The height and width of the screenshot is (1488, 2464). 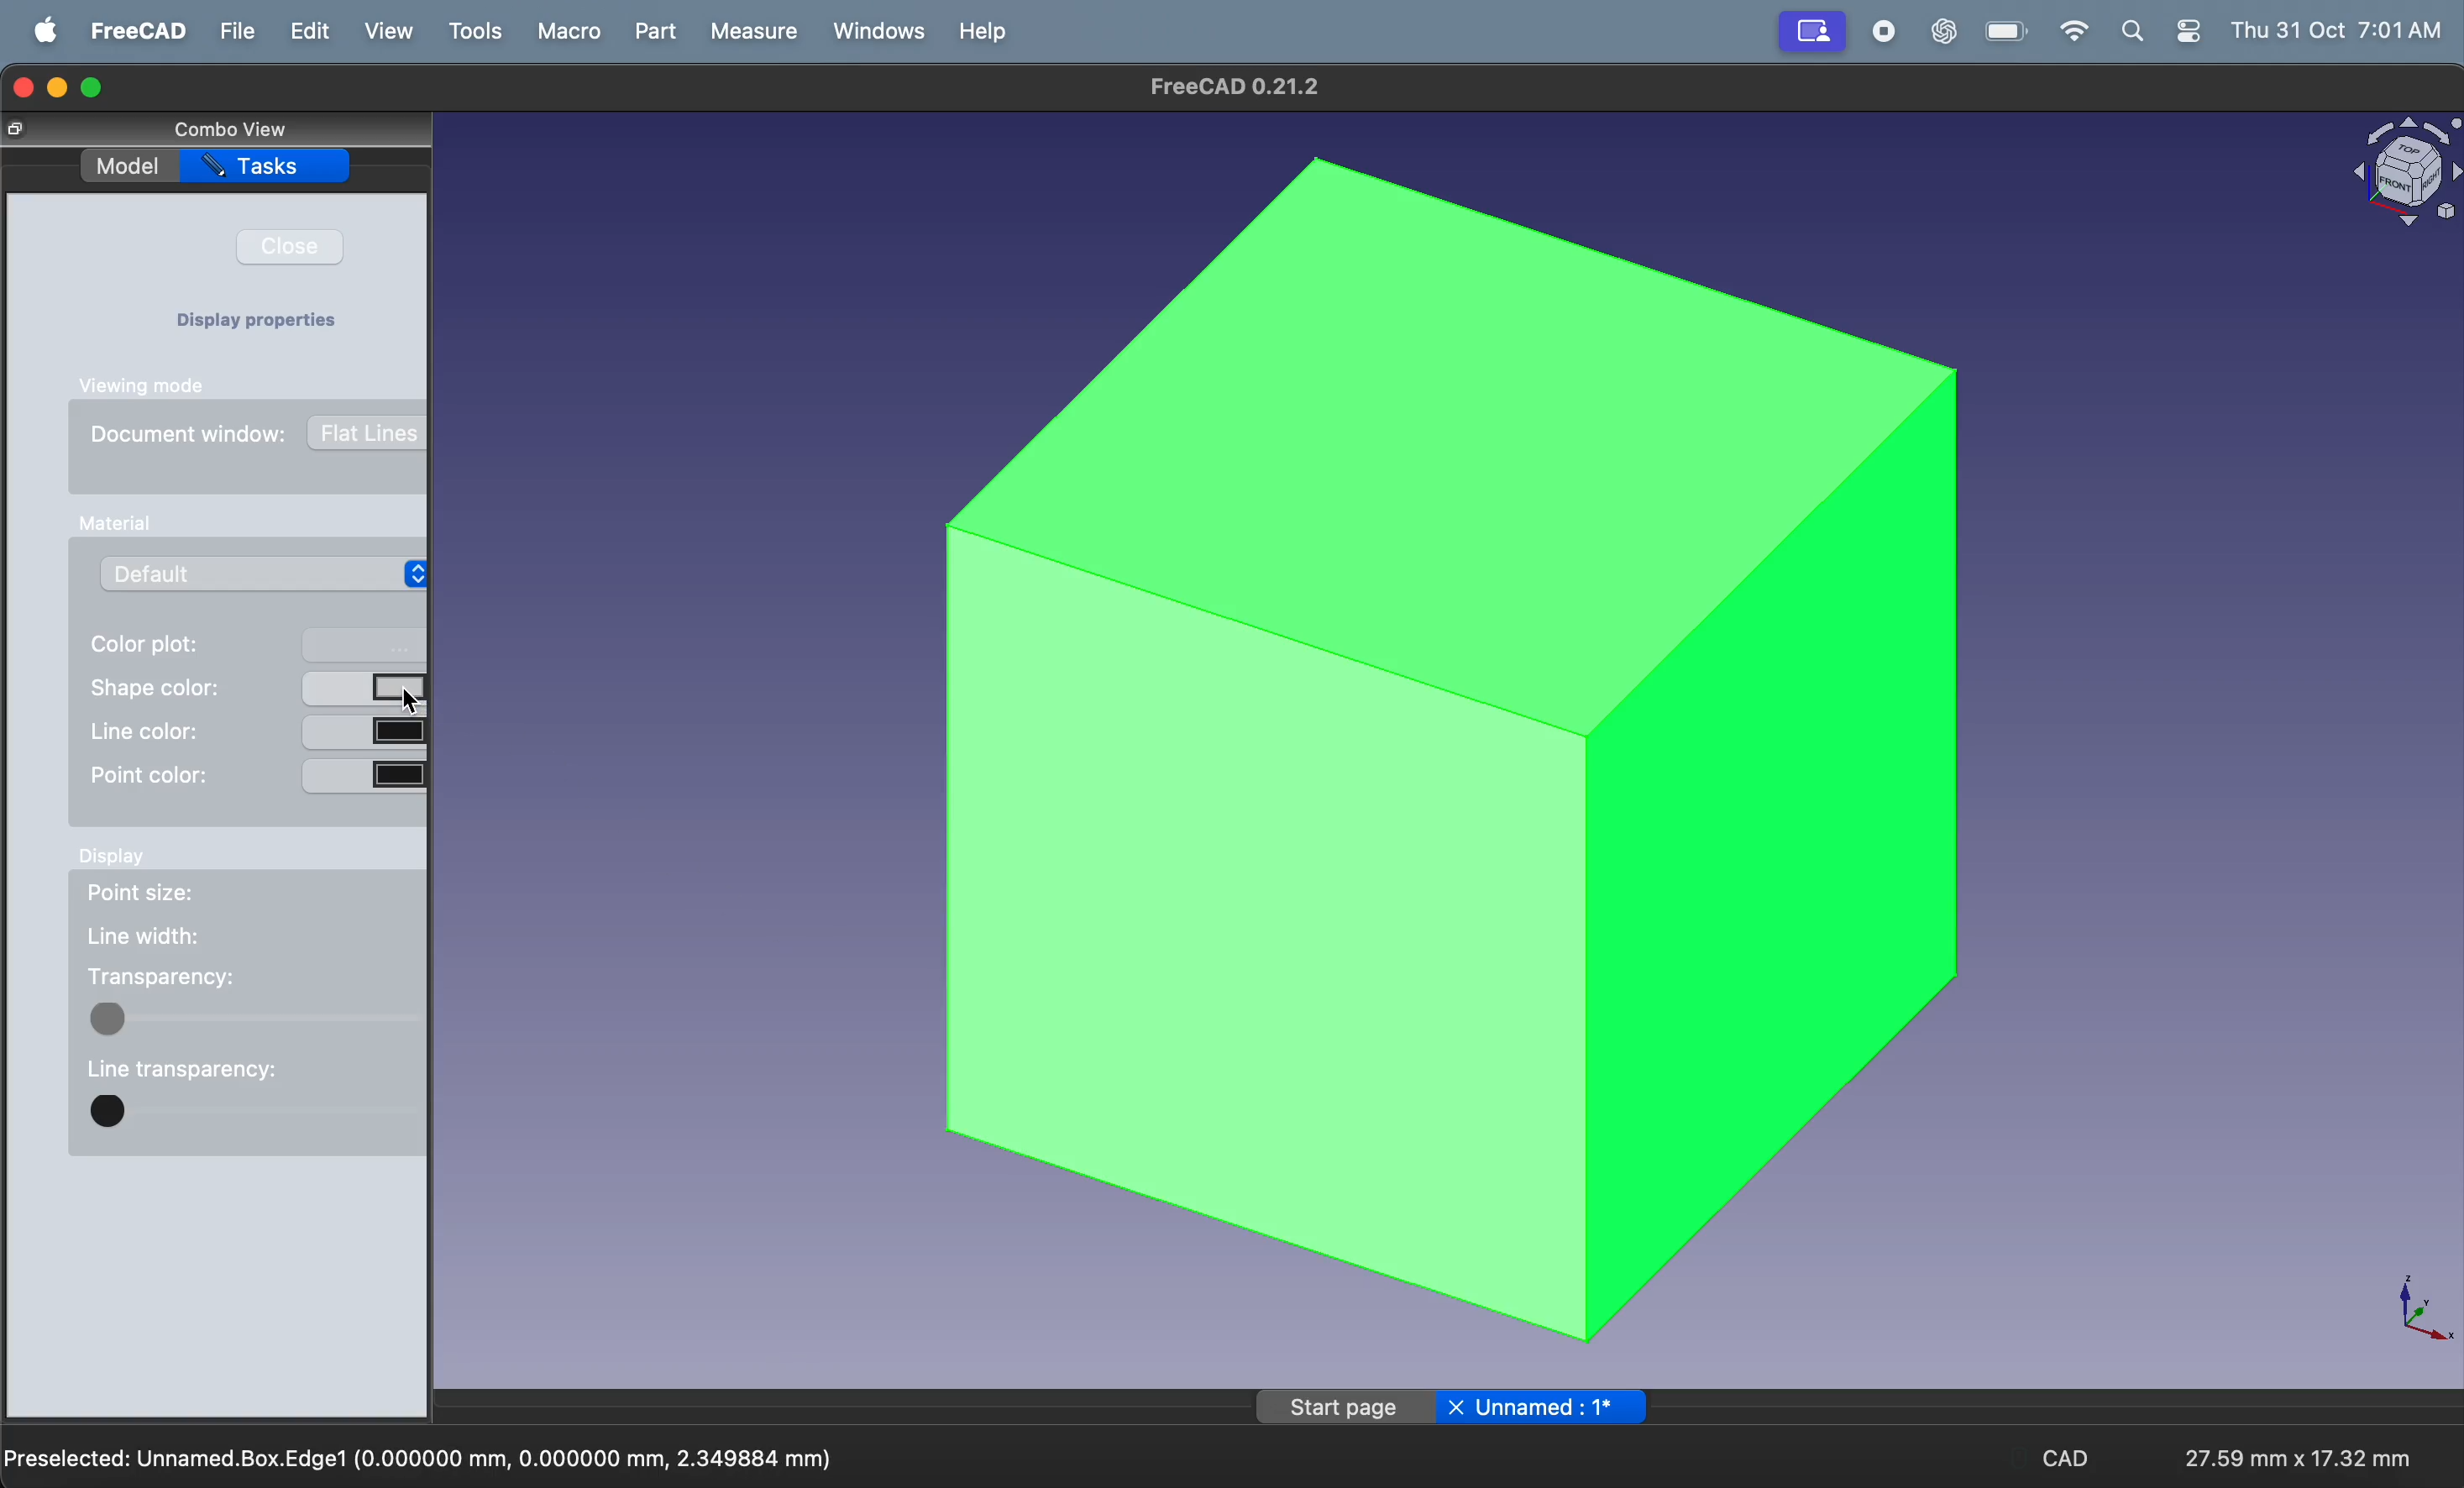 I want to click on apple menu, so click(x=45, y=31).